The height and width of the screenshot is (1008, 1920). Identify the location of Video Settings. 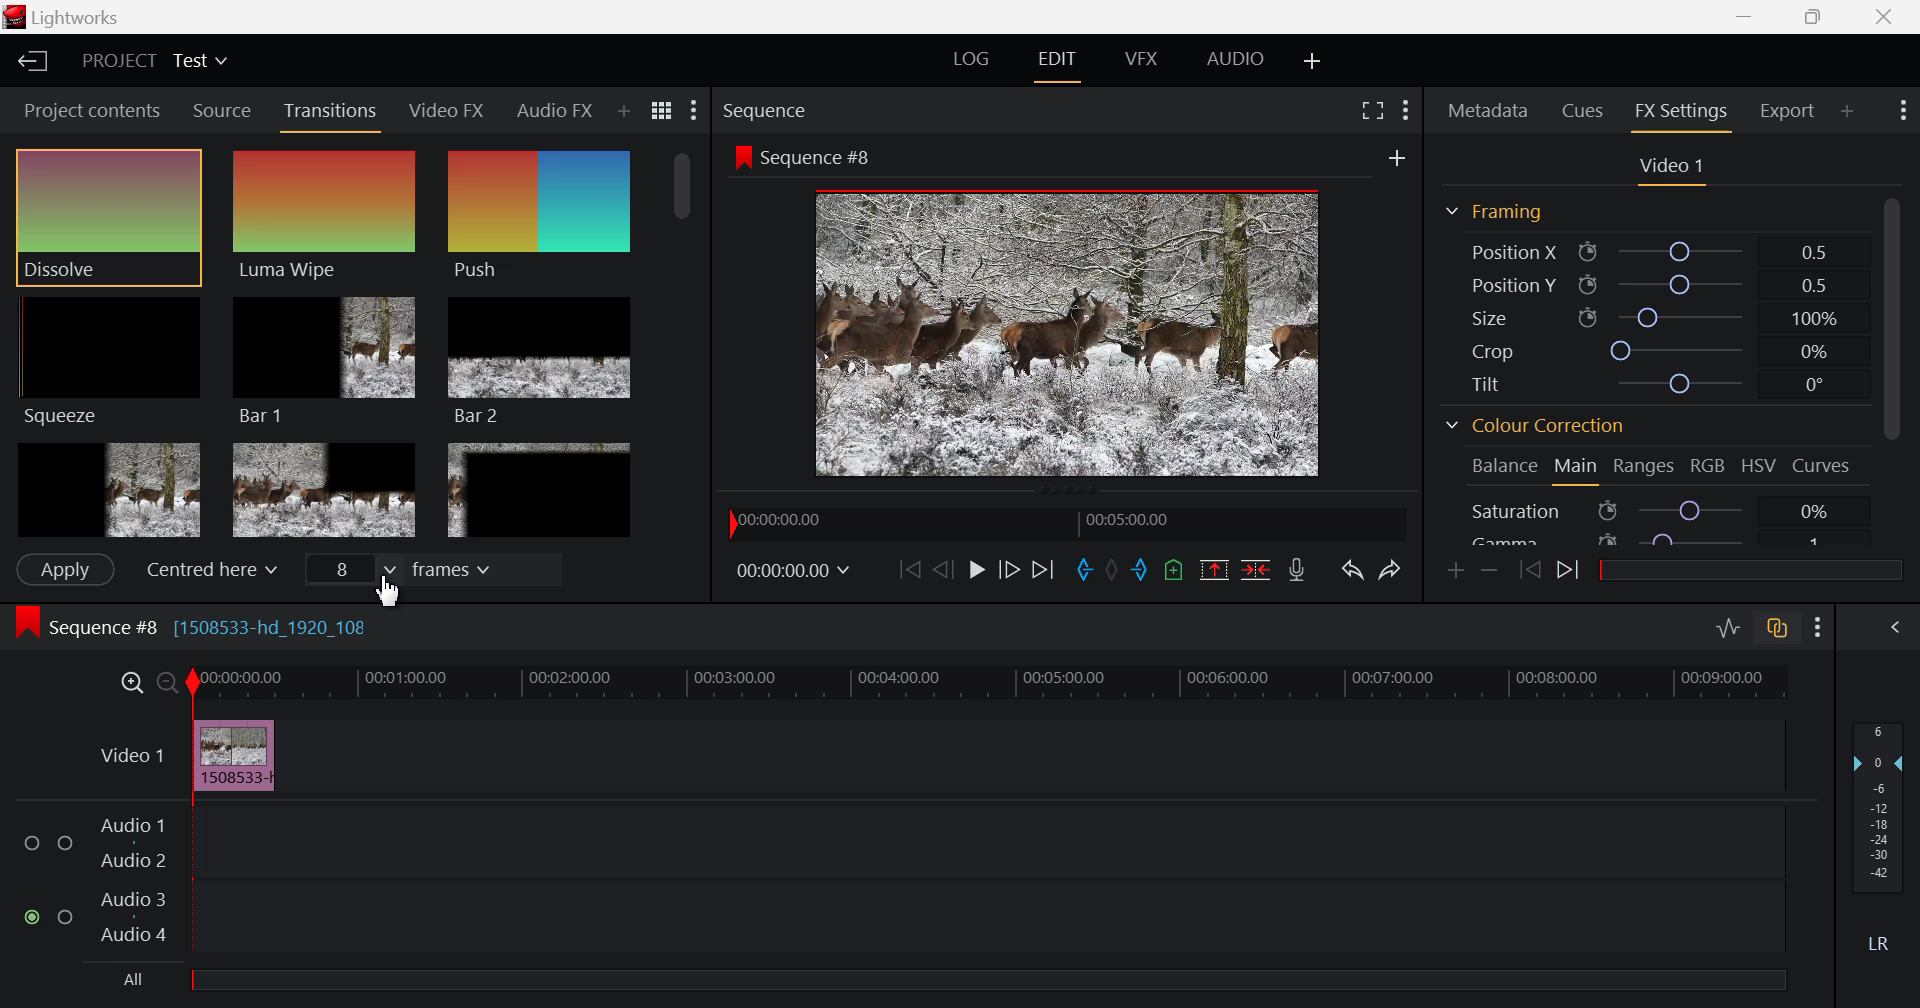
(1672, 171).